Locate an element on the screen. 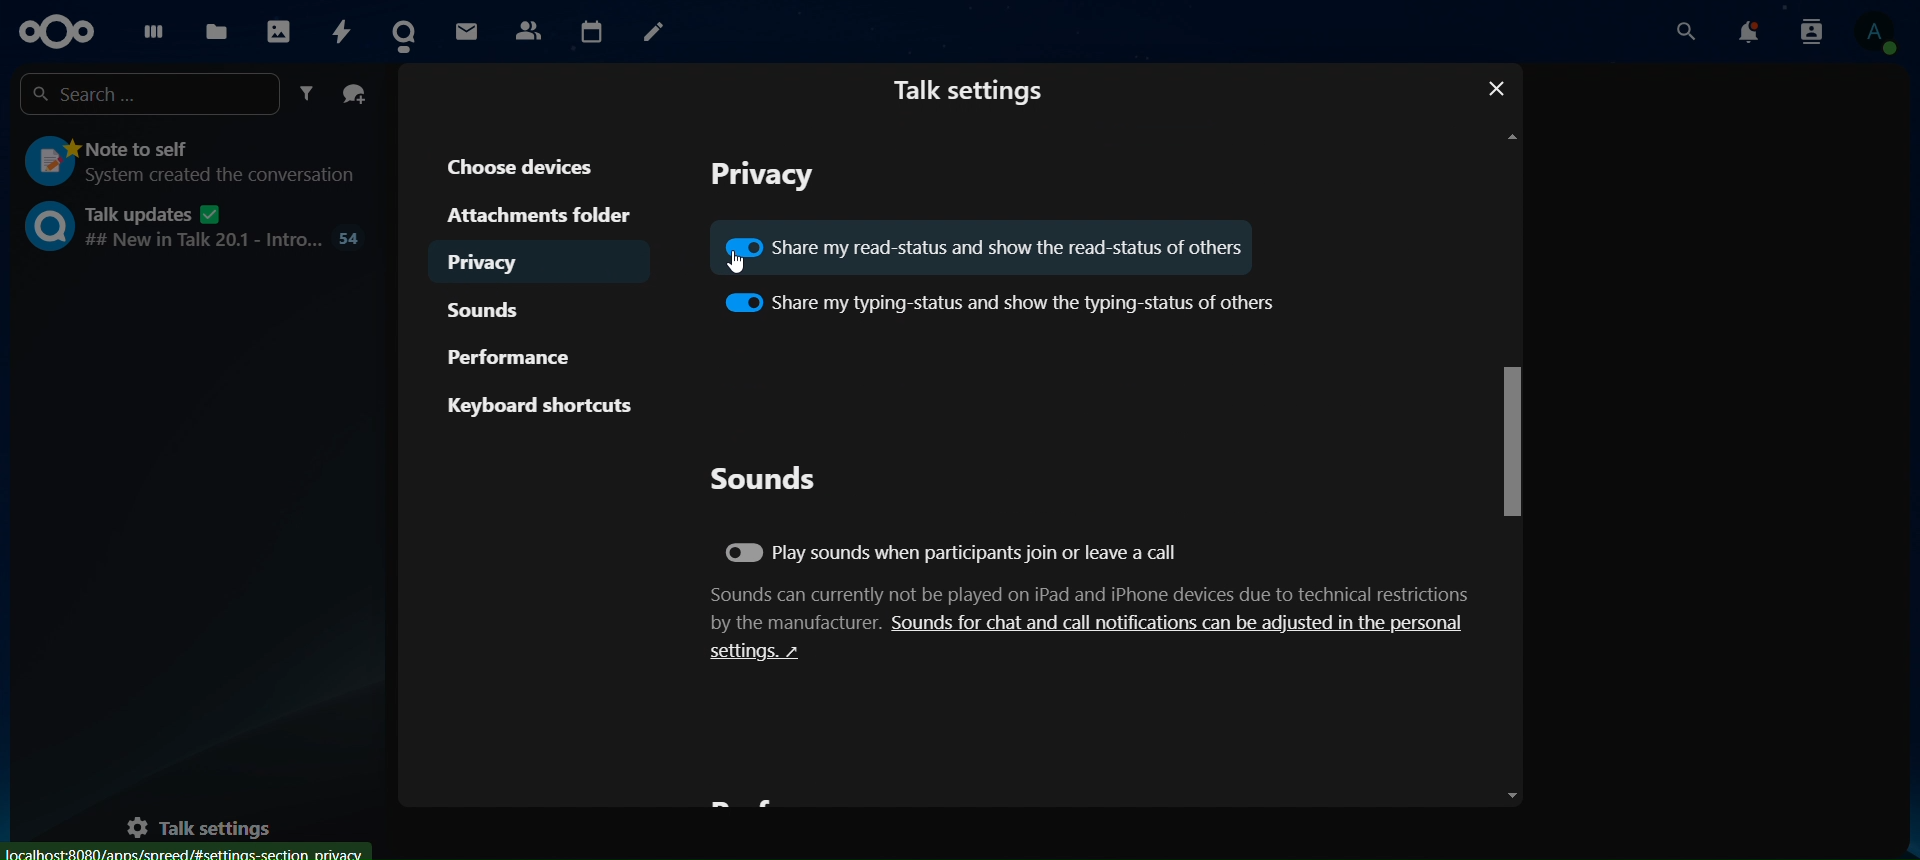 This screenshot has height=860, width=1920. choose devices is located at coordinates (527, 165).